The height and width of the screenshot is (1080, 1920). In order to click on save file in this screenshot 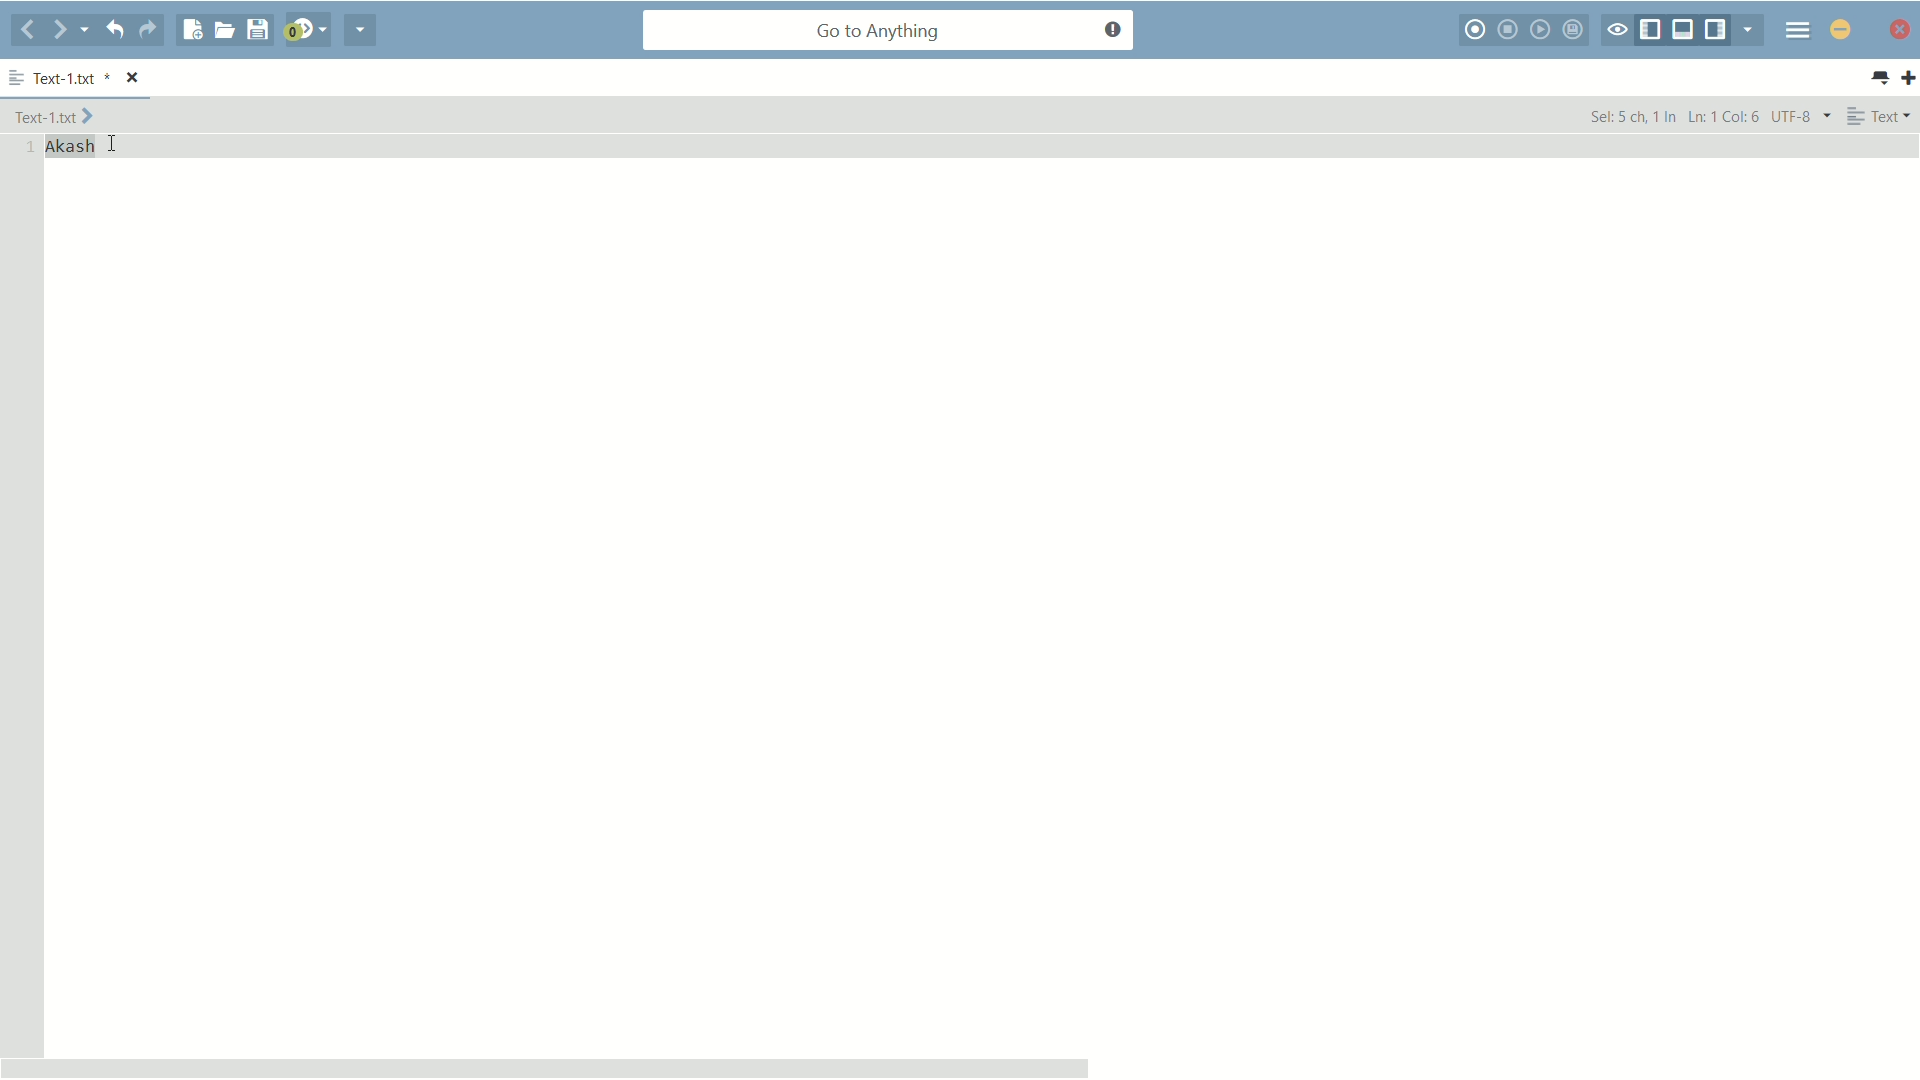, I will do `click(257, 31)`.